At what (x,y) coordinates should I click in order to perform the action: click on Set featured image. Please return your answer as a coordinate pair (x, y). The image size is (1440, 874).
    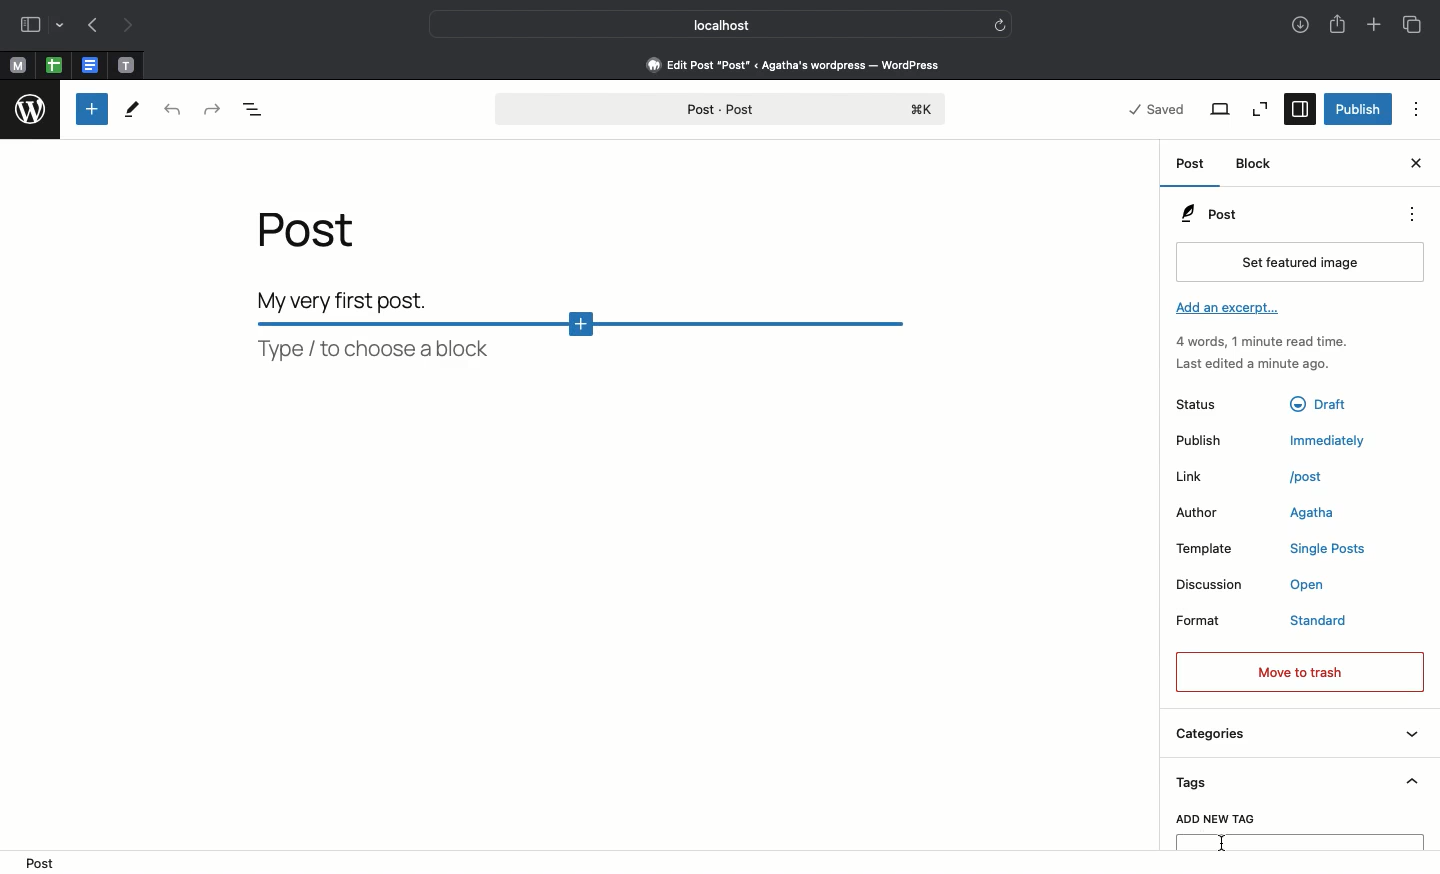
    Looking at the image, I should click on (1299, 263).